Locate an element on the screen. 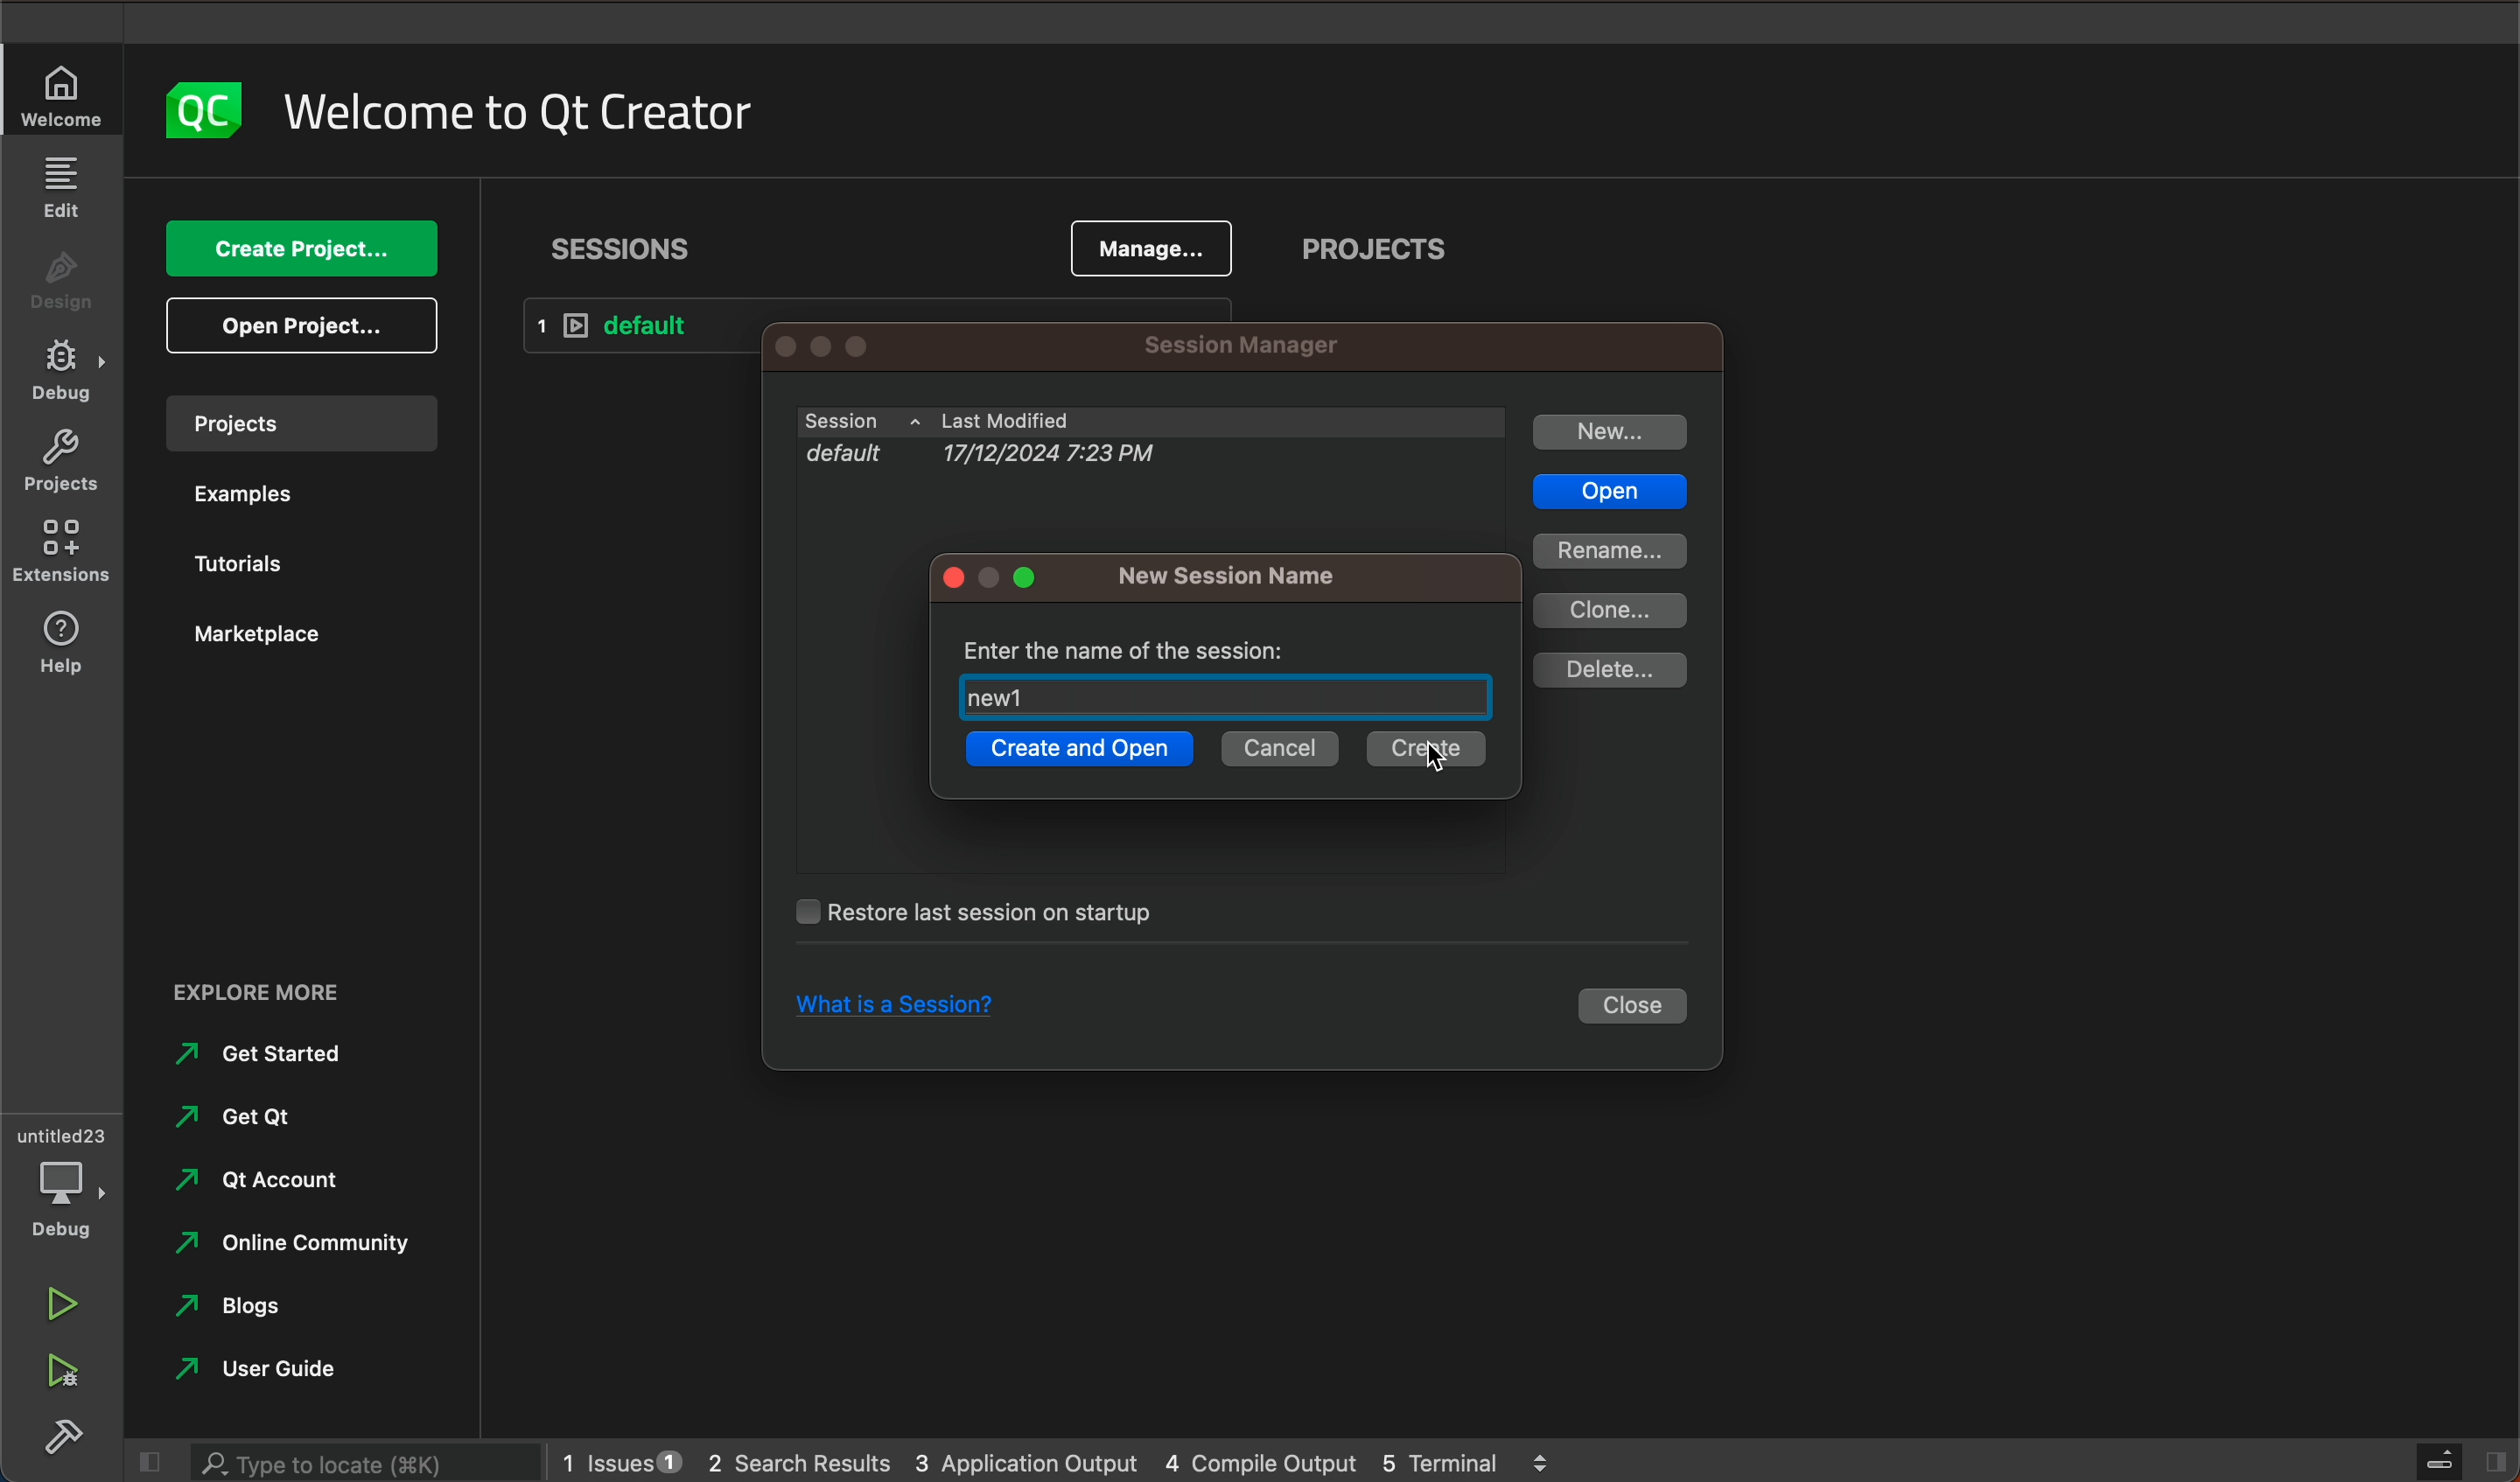 The image size is (2520, 1482). search results is located at coordinates (798, 1460).